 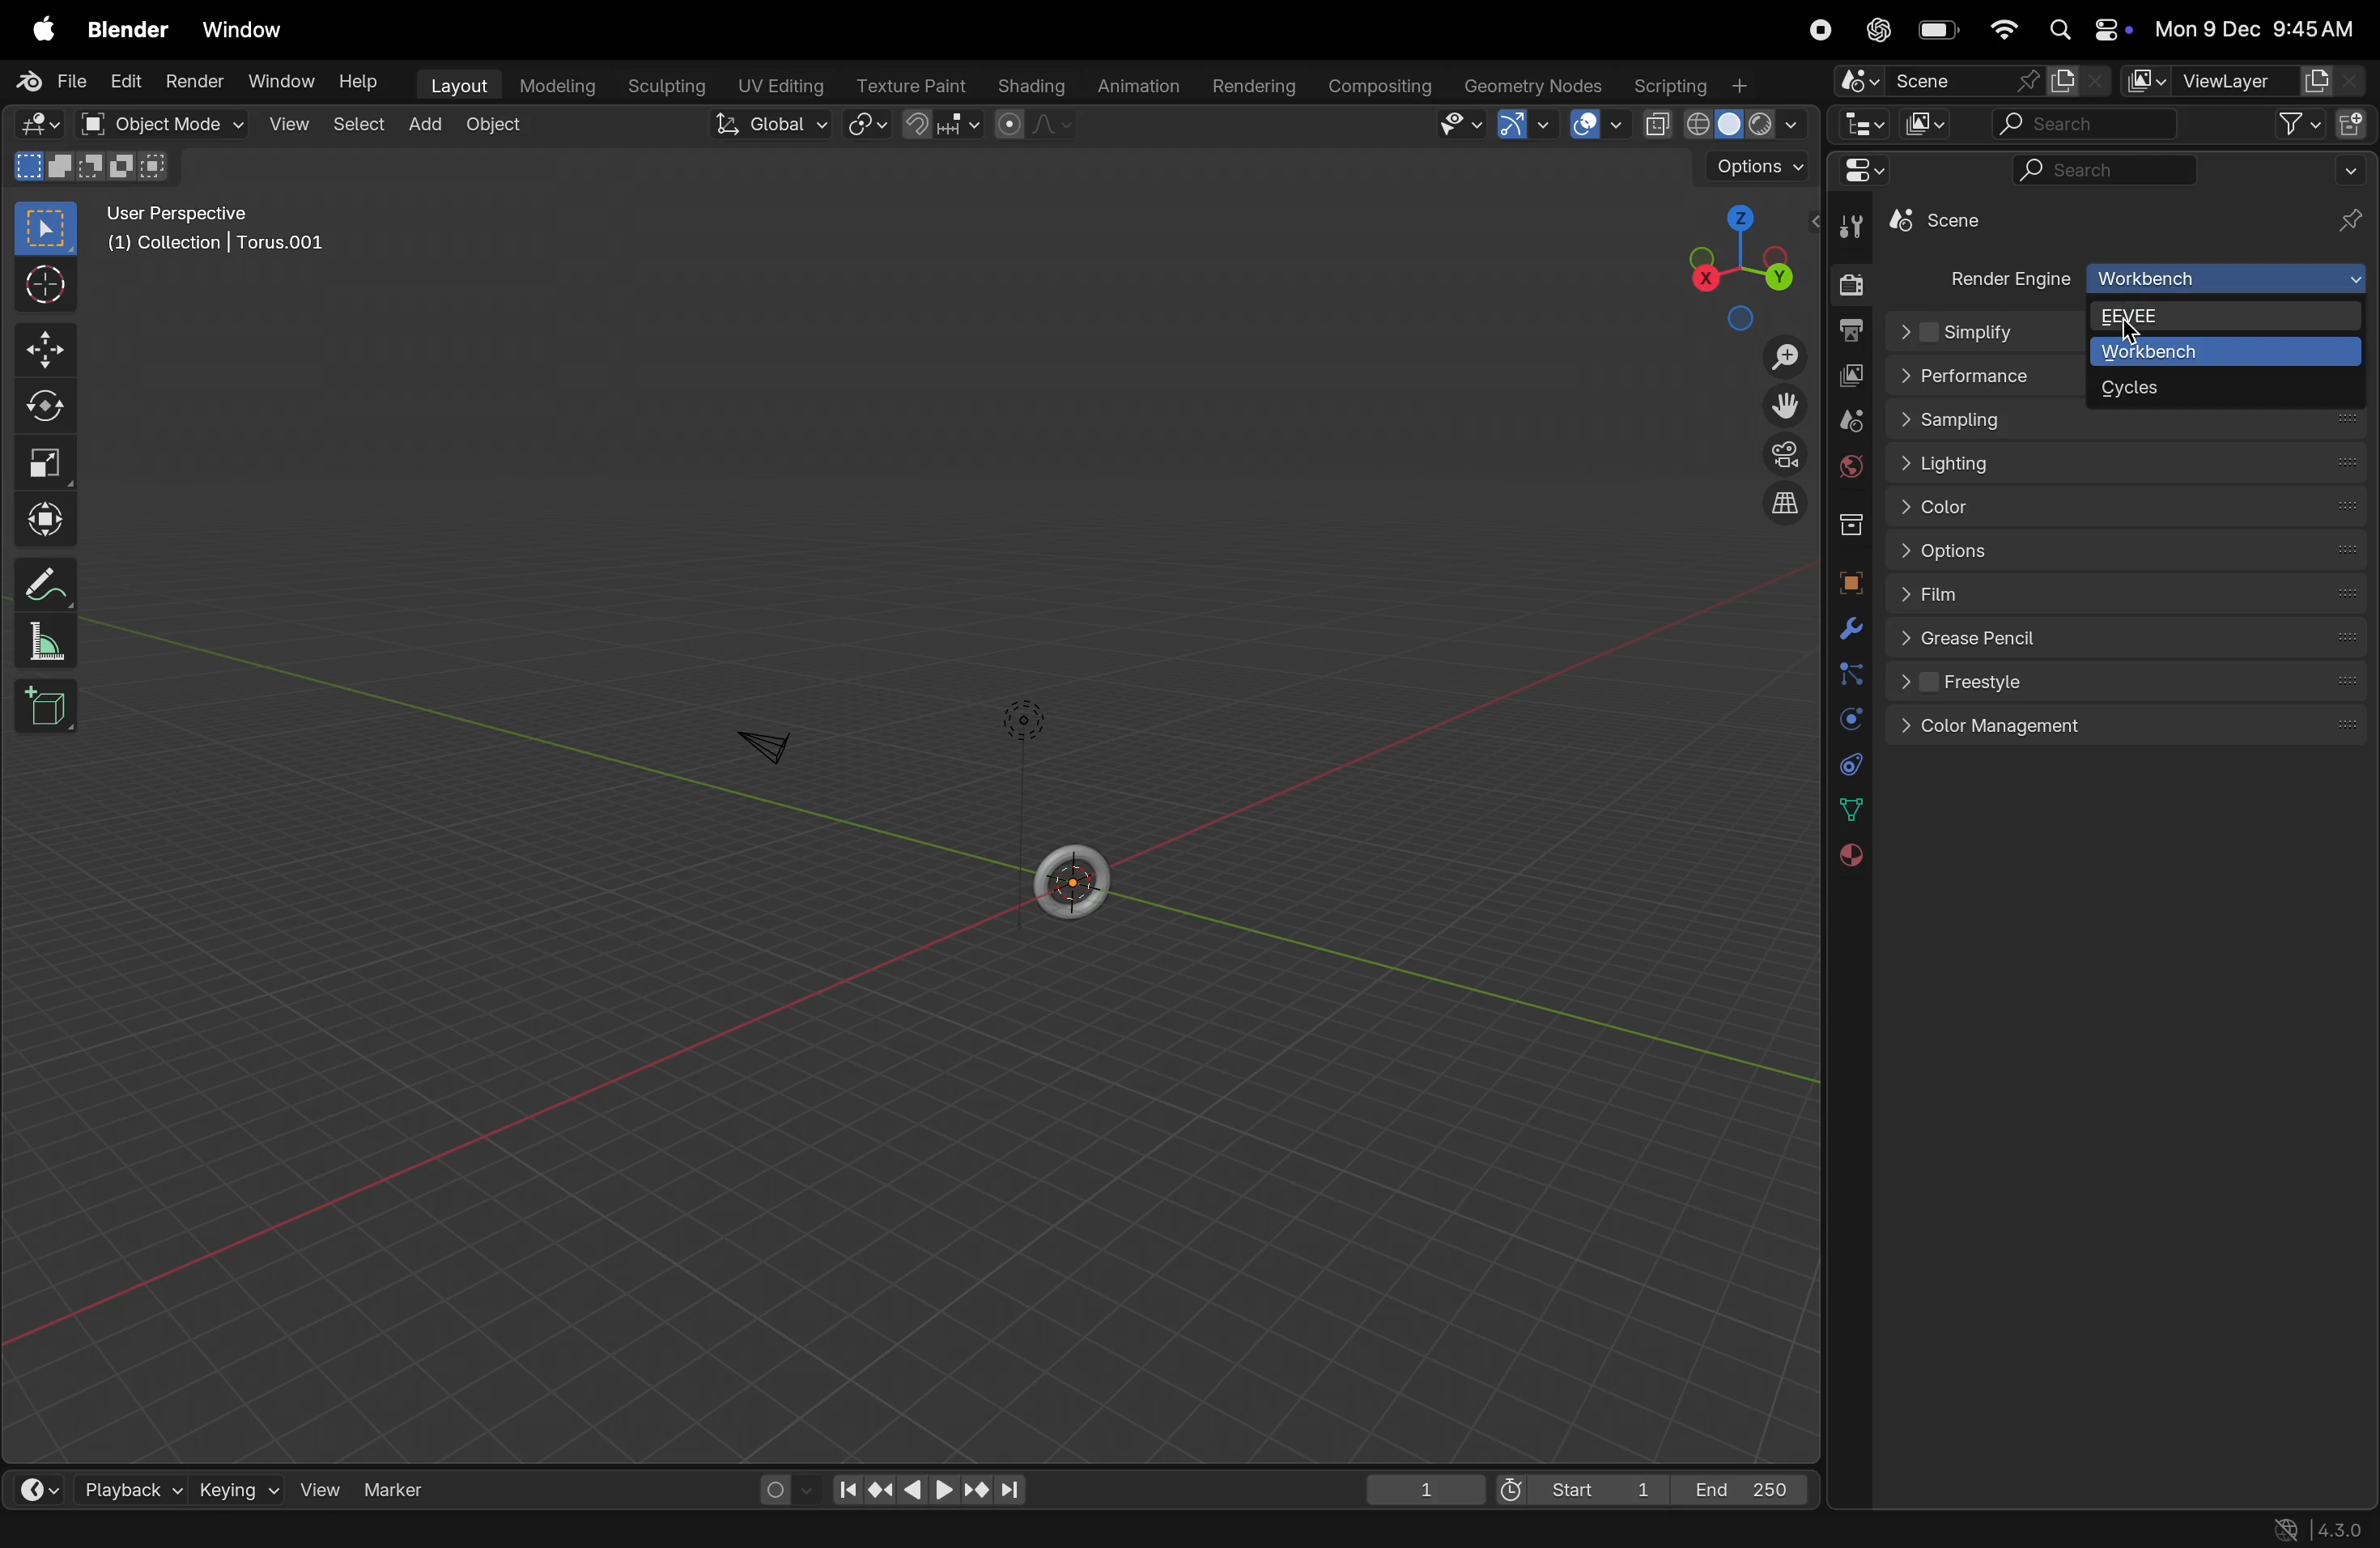 I want to click on transform pviot, so click(x=861, y=130).